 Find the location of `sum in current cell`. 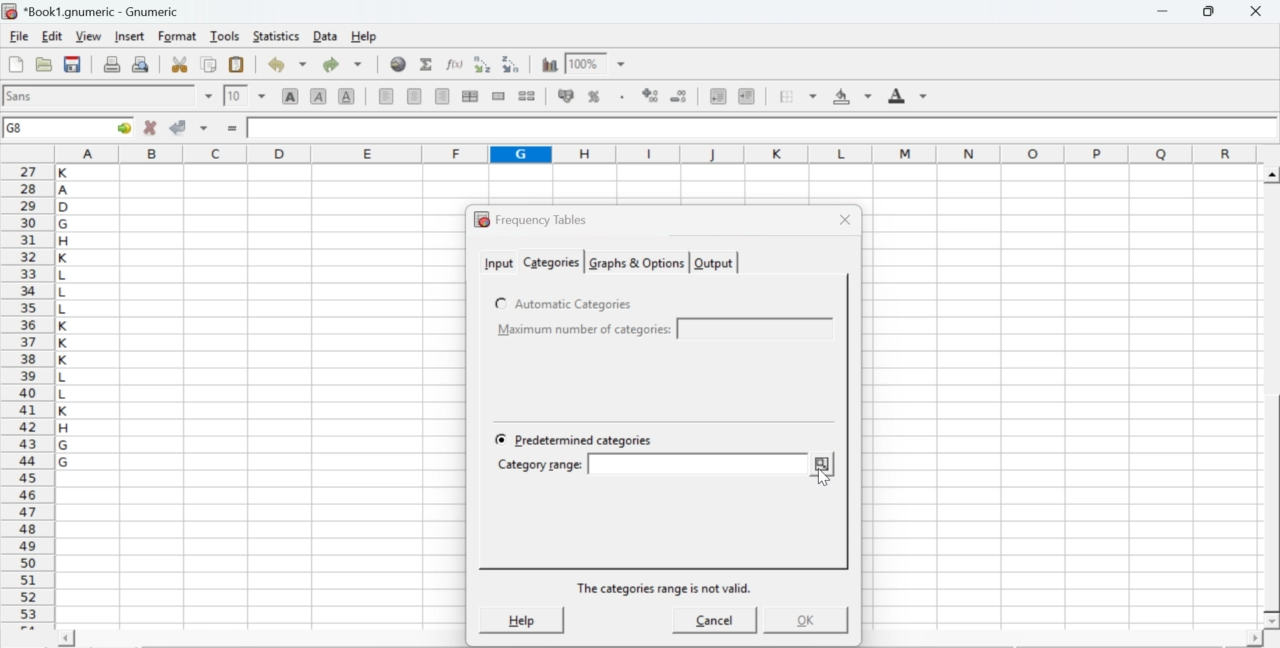

sum in current cell is located at coordinates (427, 63).